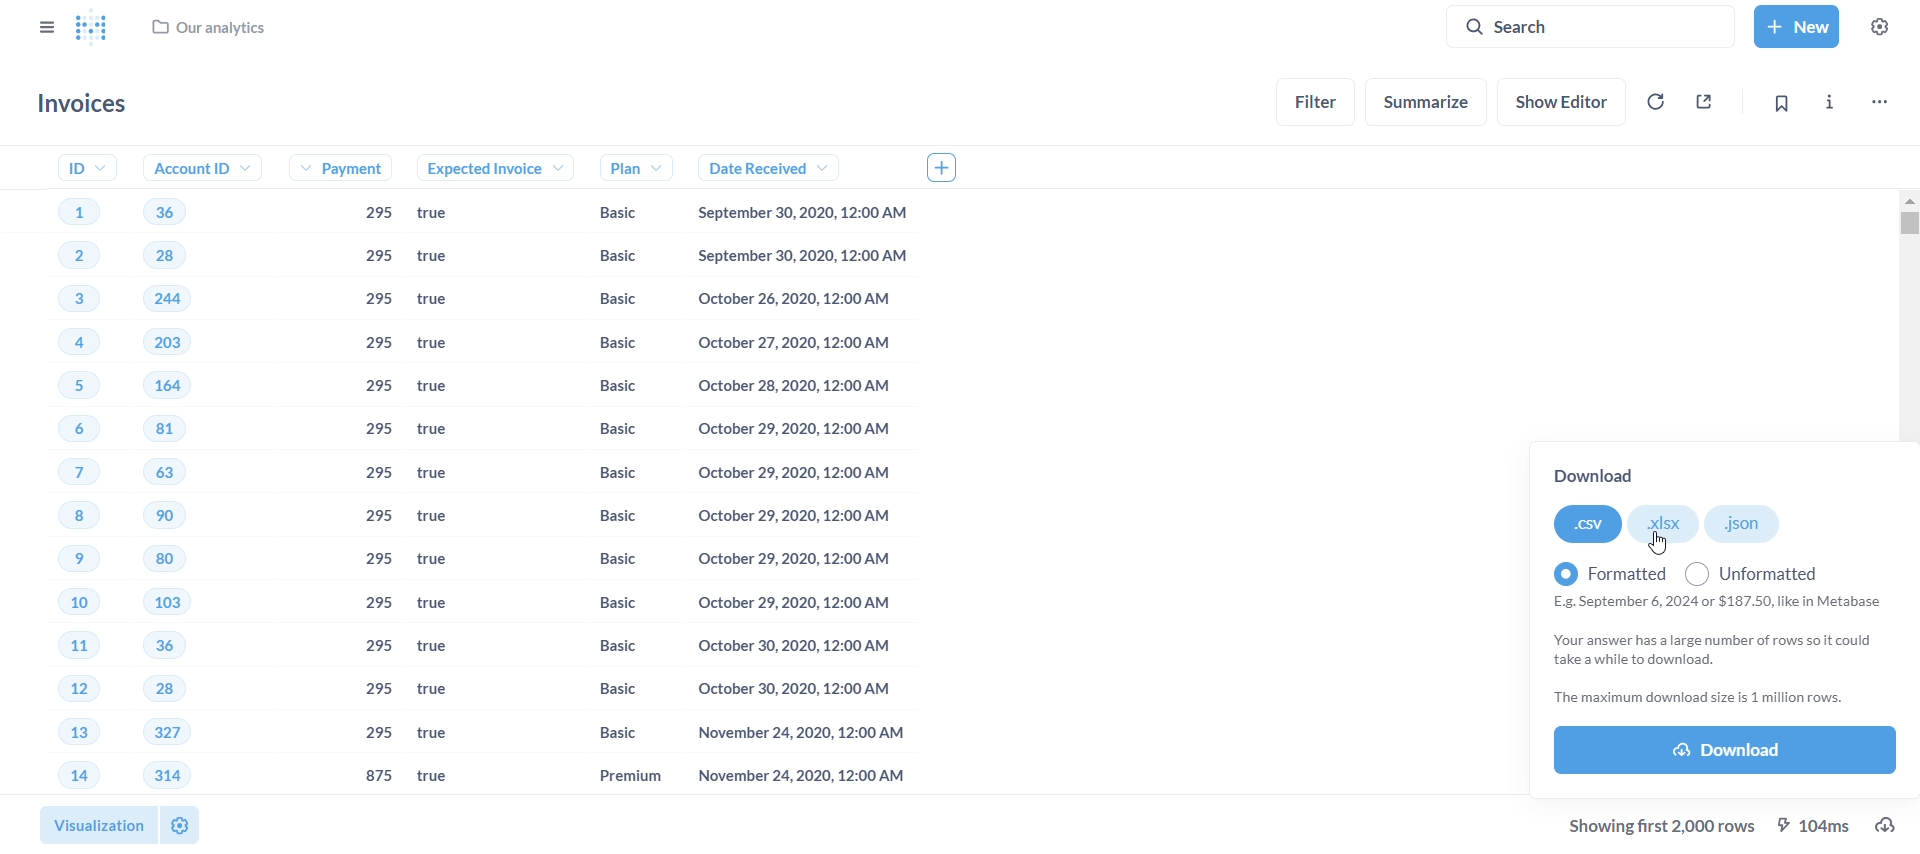 The image size is (1920, 854). Describe the element at coordinates (443, 735) in the screenshot. I see `true` at that location.